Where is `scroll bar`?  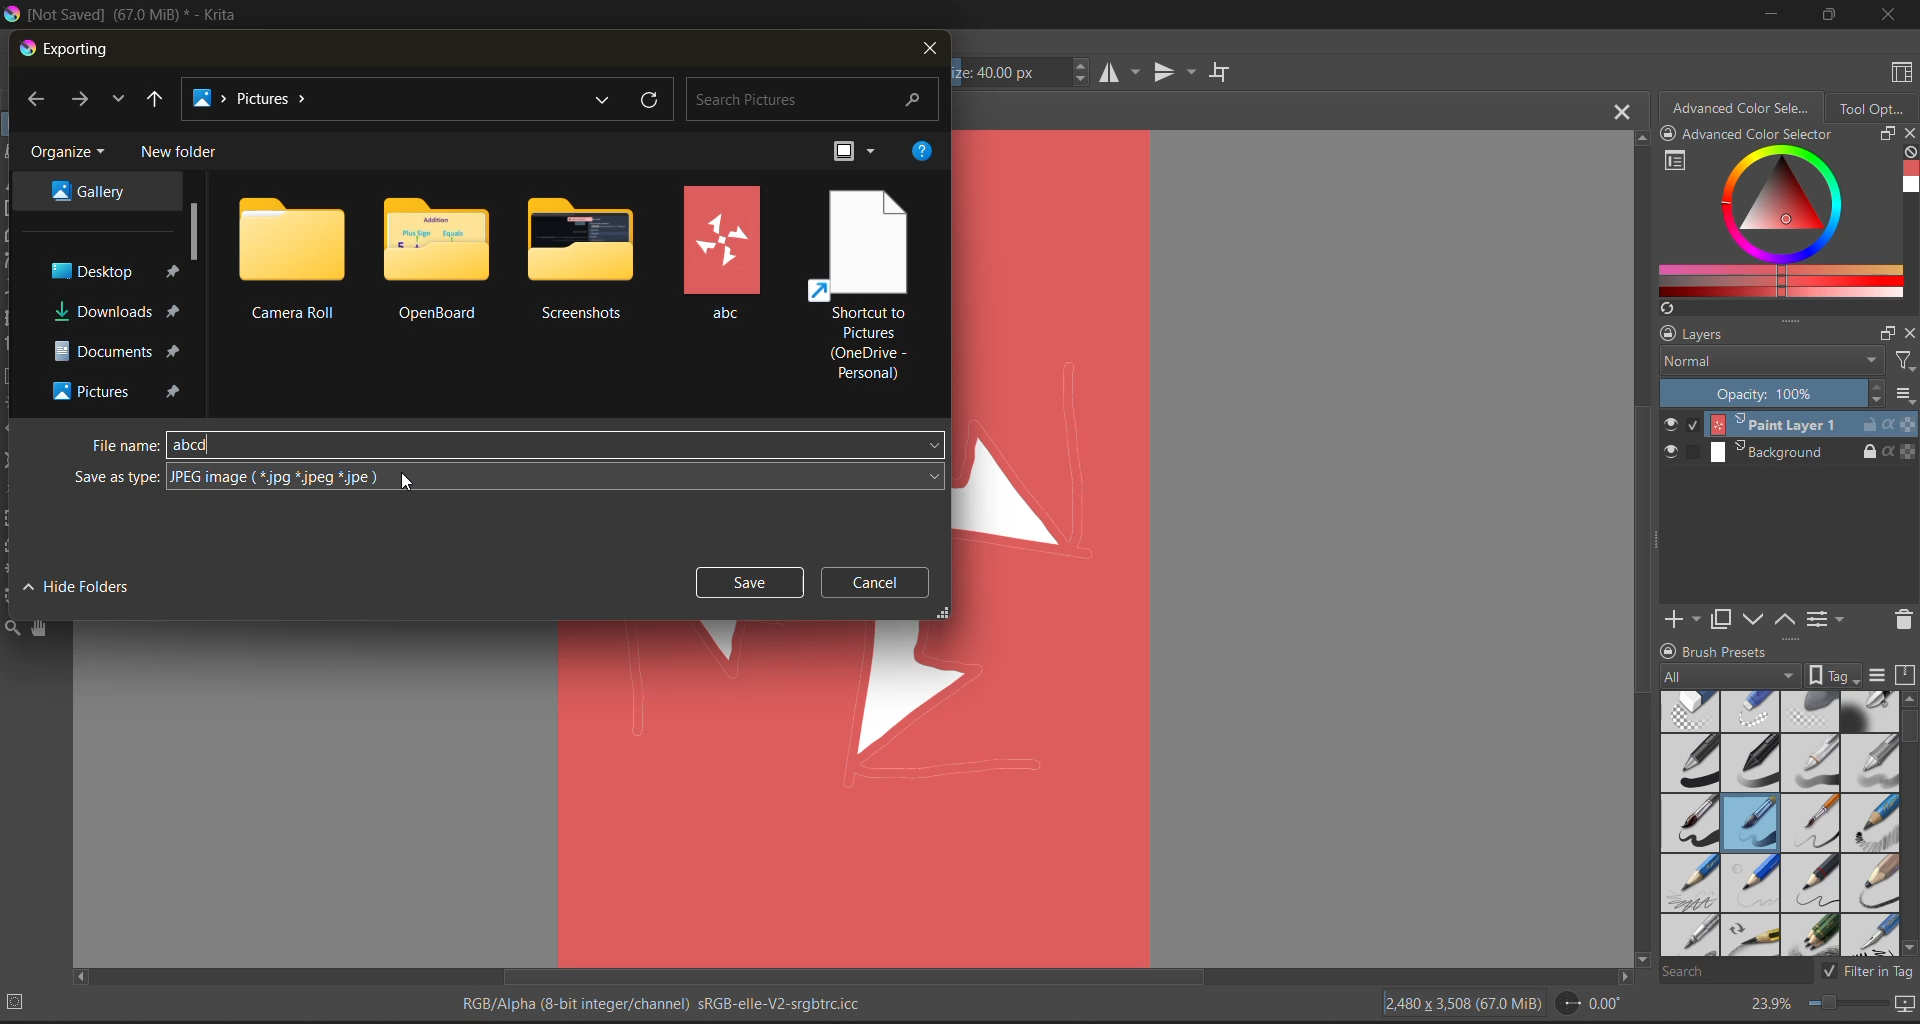 scroll bar is located at coordinates (194, 229).